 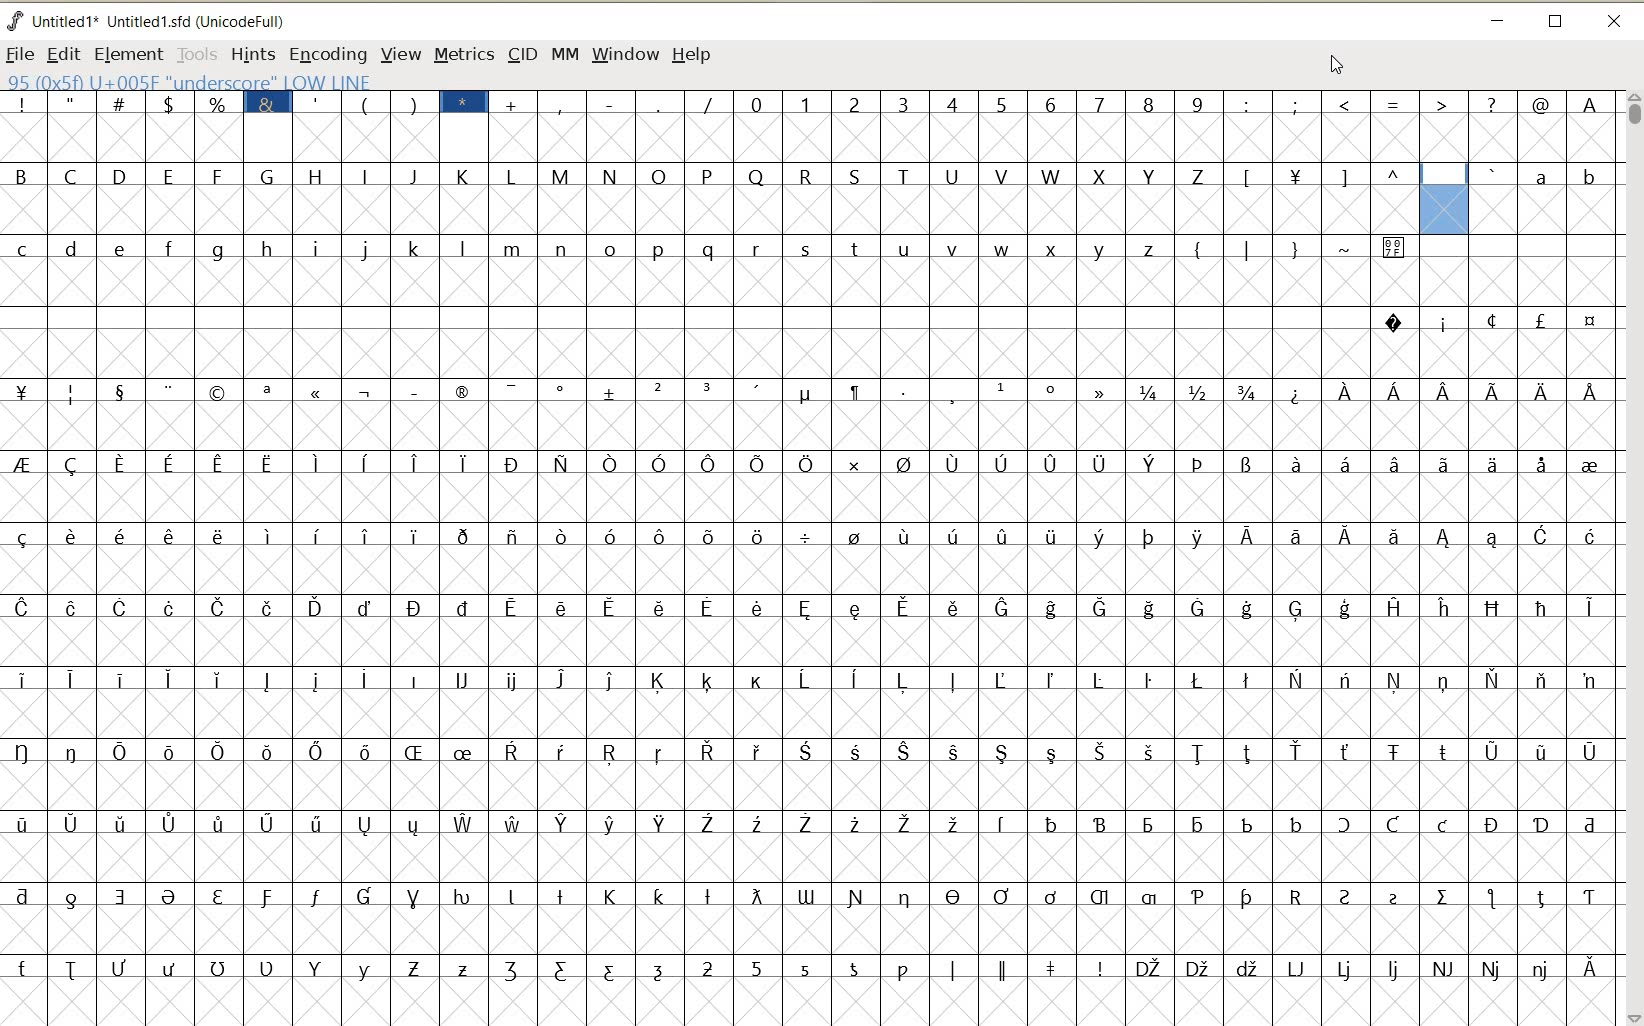 What do you see at coordinates (562, 53) in the screenshot?
I see `MM` at bounding box center [562, 53].